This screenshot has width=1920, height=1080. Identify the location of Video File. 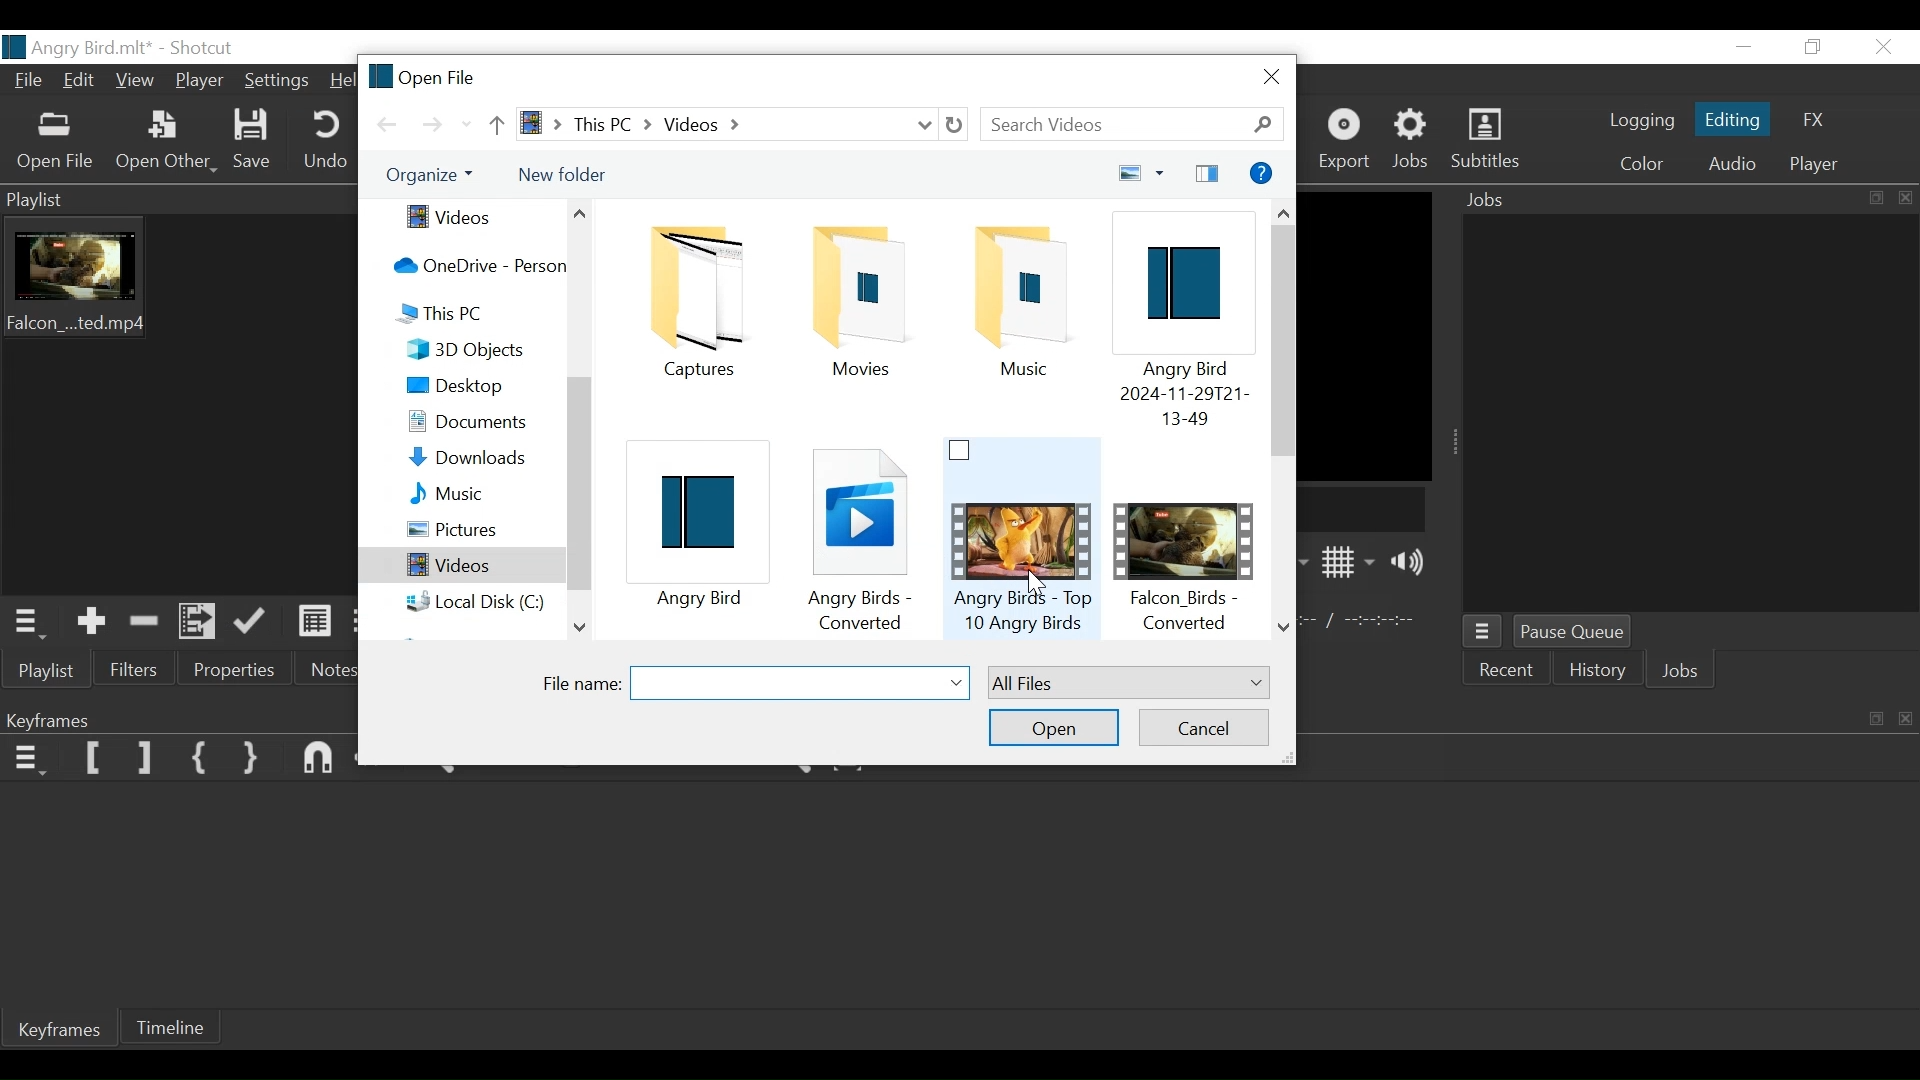
(1184, 542).